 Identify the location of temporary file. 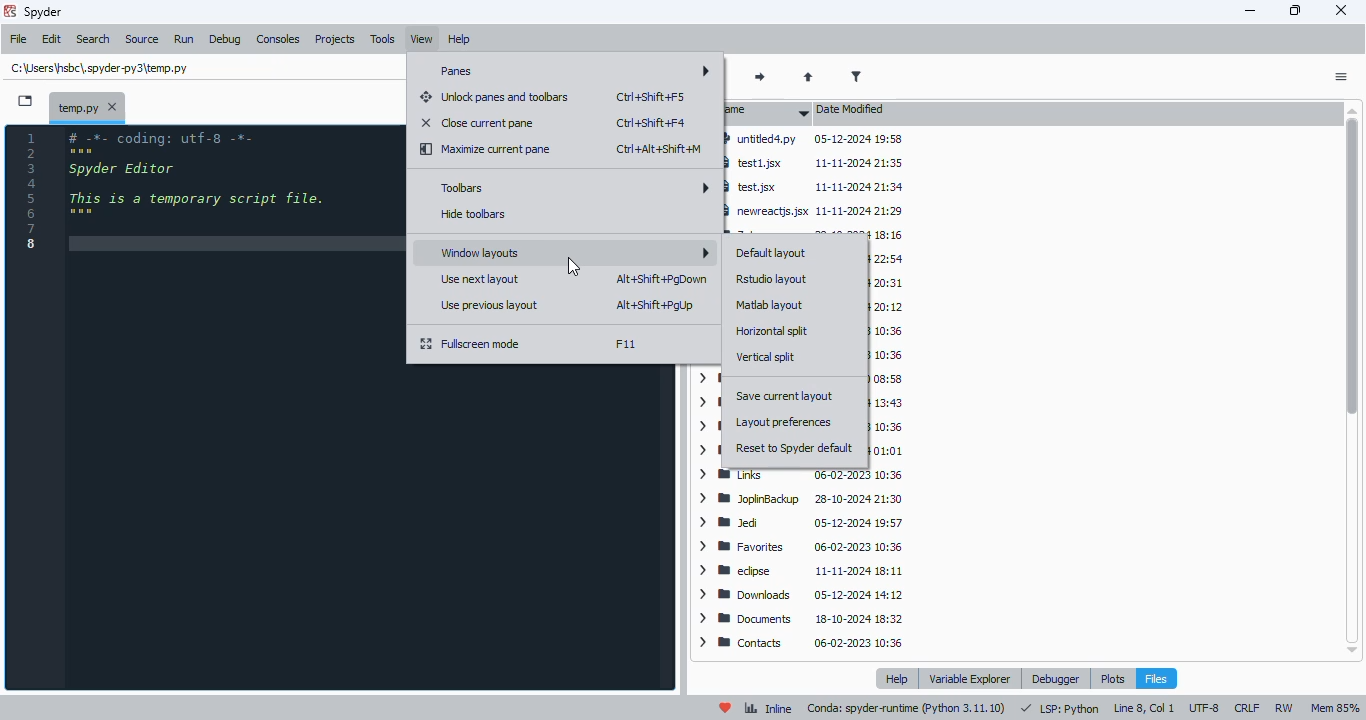
(87, 105).